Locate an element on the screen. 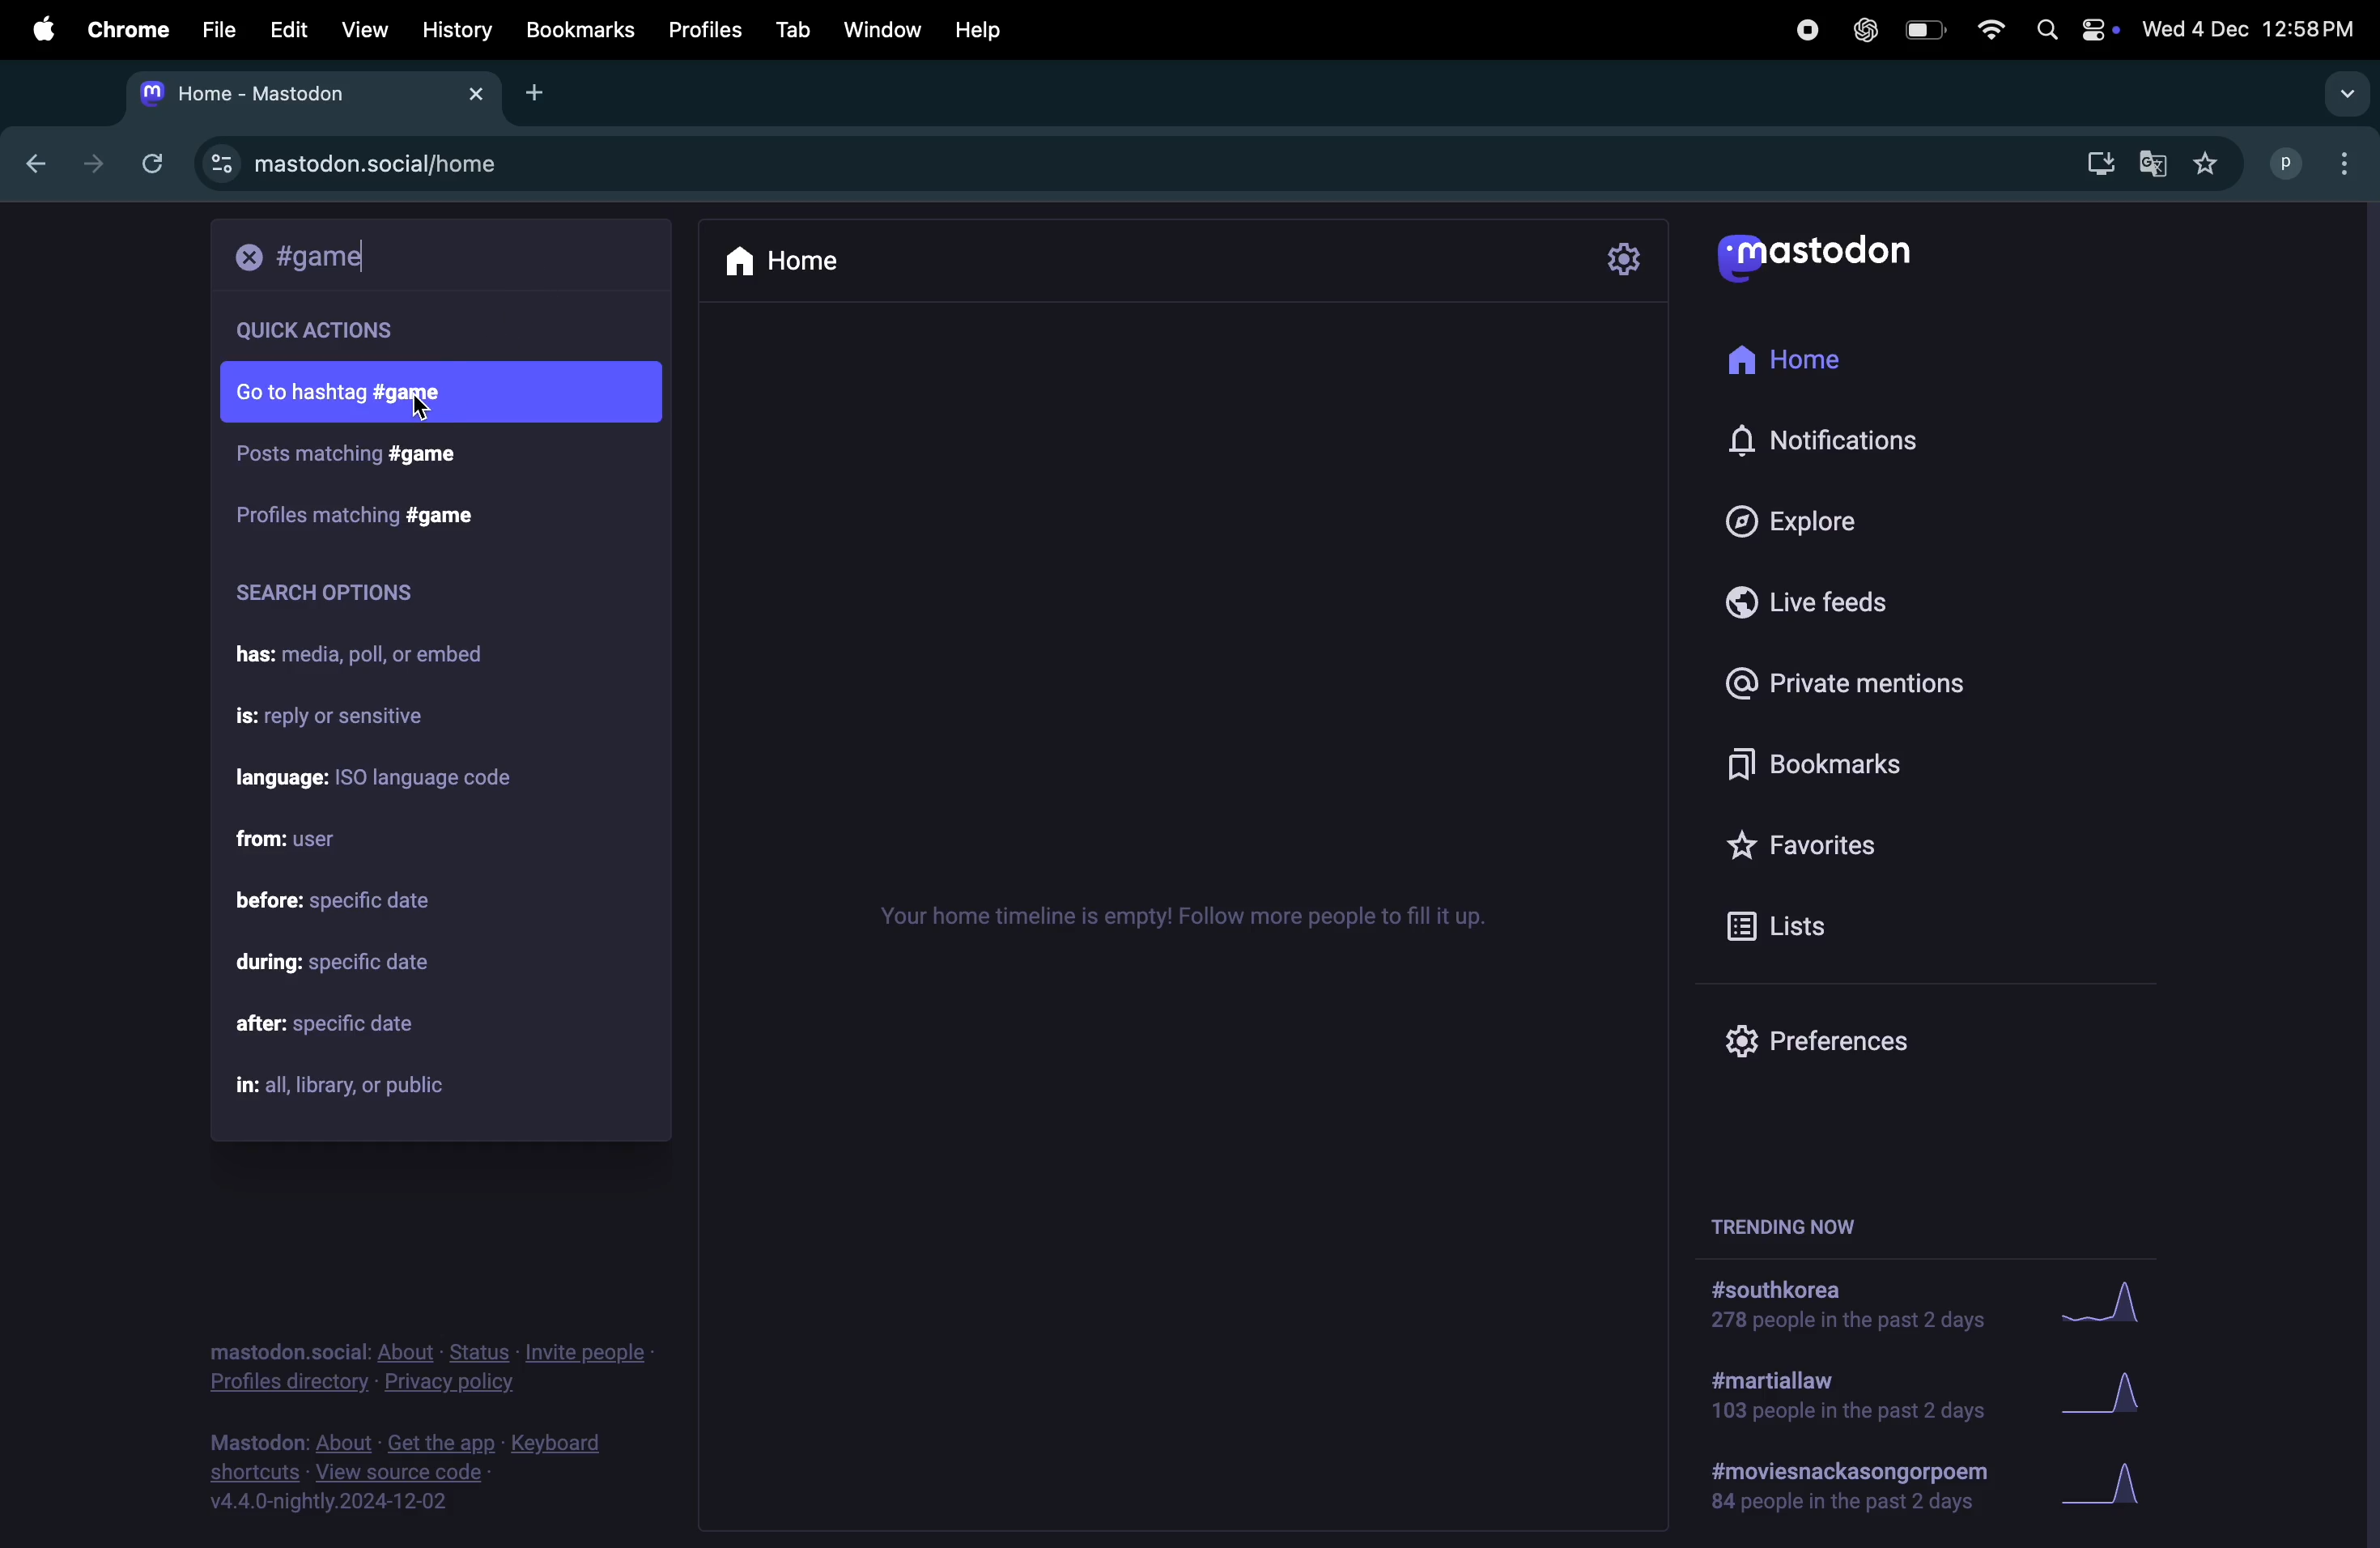  list is located at coordinates (1780, 922).